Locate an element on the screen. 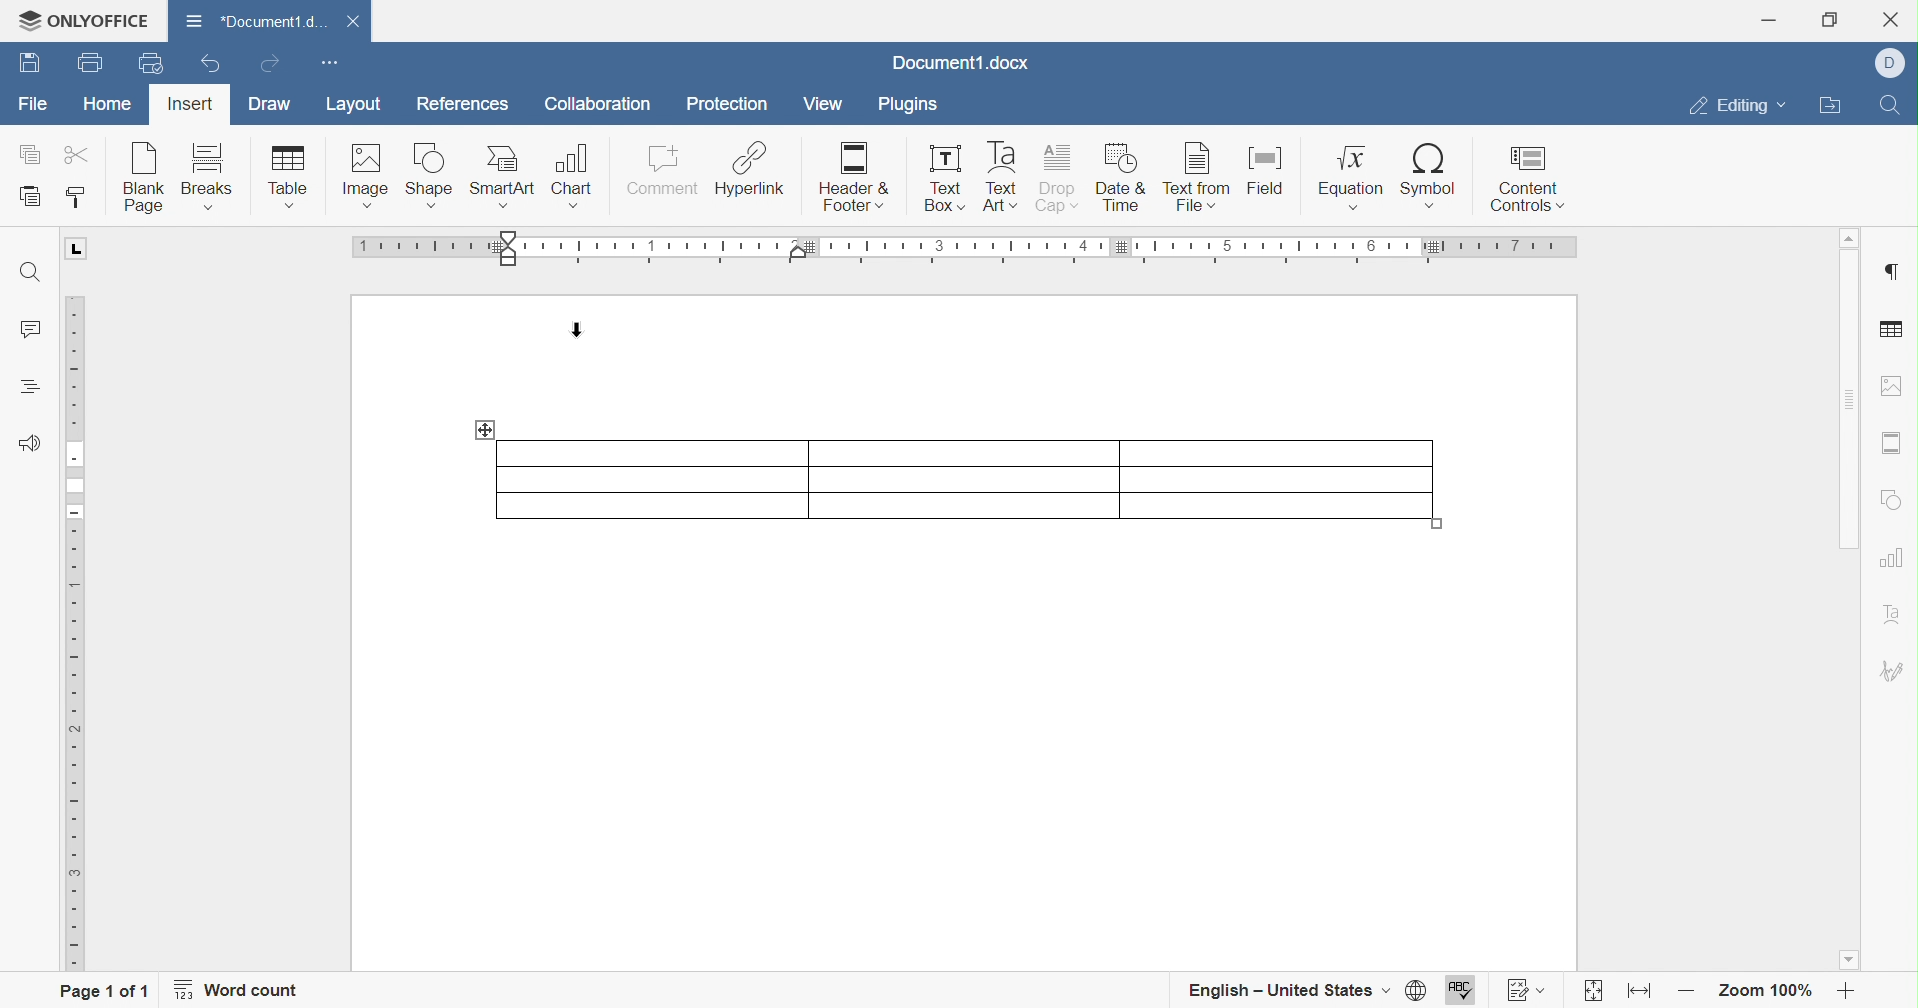  Zoom in is located at coordinates (1846, 991).